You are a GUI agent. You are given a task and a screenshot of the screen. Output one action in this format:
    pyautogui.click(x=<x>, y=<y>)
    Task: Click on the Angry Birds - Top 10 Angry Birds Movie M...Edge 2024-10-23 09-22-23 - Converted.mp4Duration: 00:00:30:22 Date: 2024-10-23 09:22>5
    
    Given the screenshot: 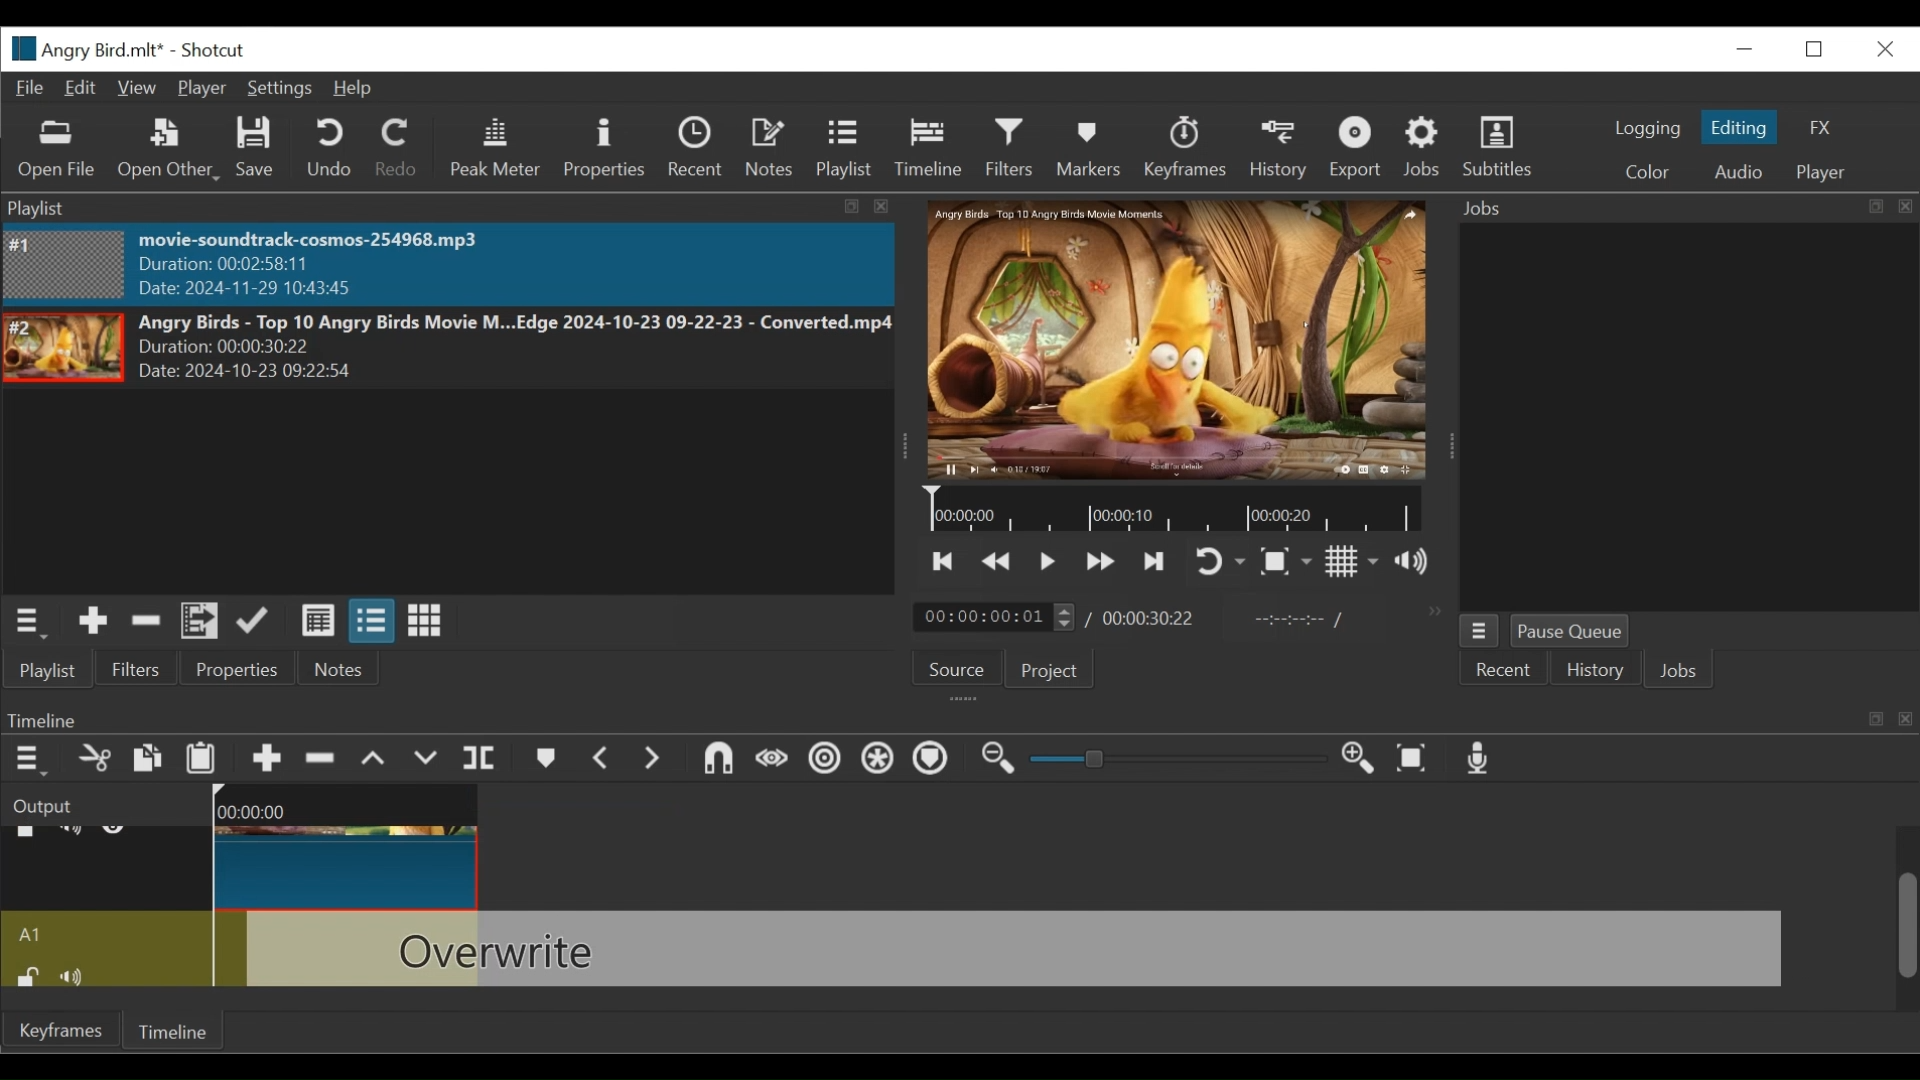 What is the action you would take?
    pyautogui.click(x=514, y=348)
    